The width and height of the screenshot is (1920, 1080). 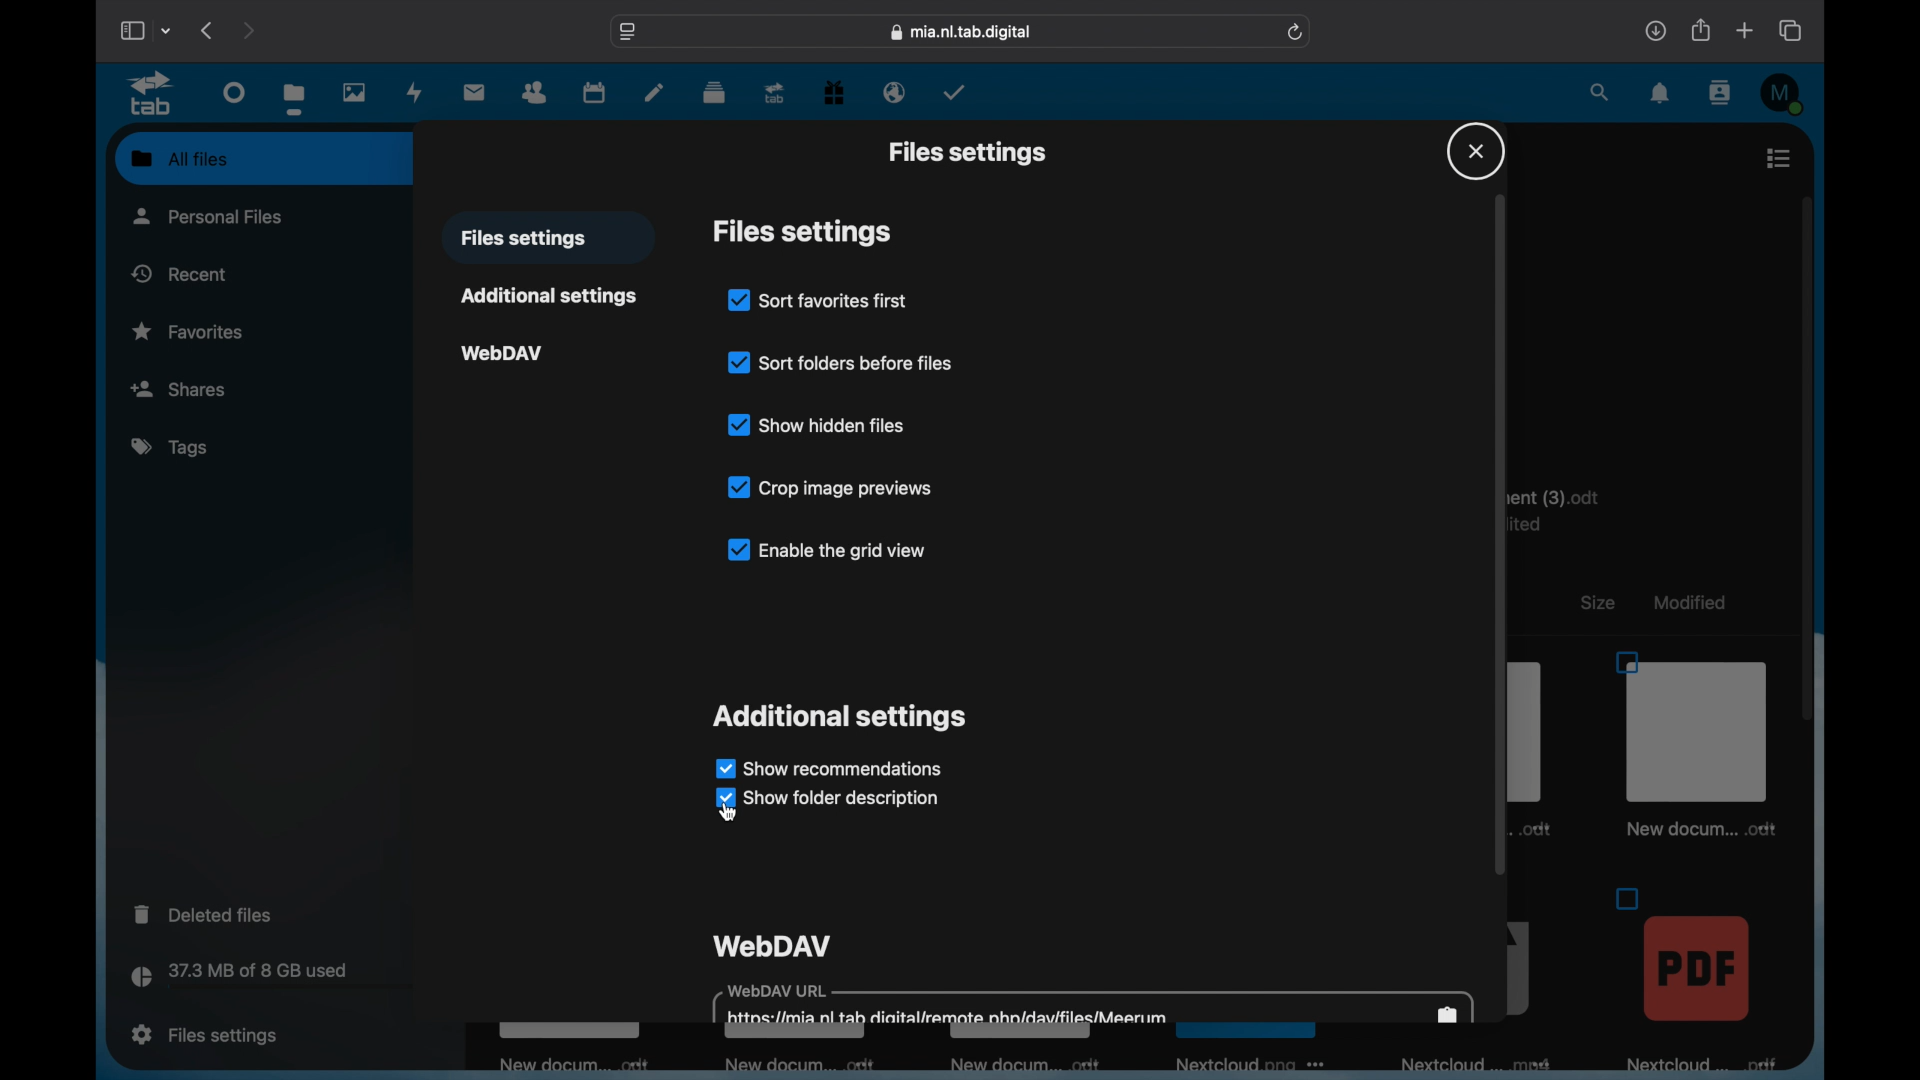 What do you see at coordinates (652, 94) in the screenshot?
I see `notes` at bounding box center [652, 94].